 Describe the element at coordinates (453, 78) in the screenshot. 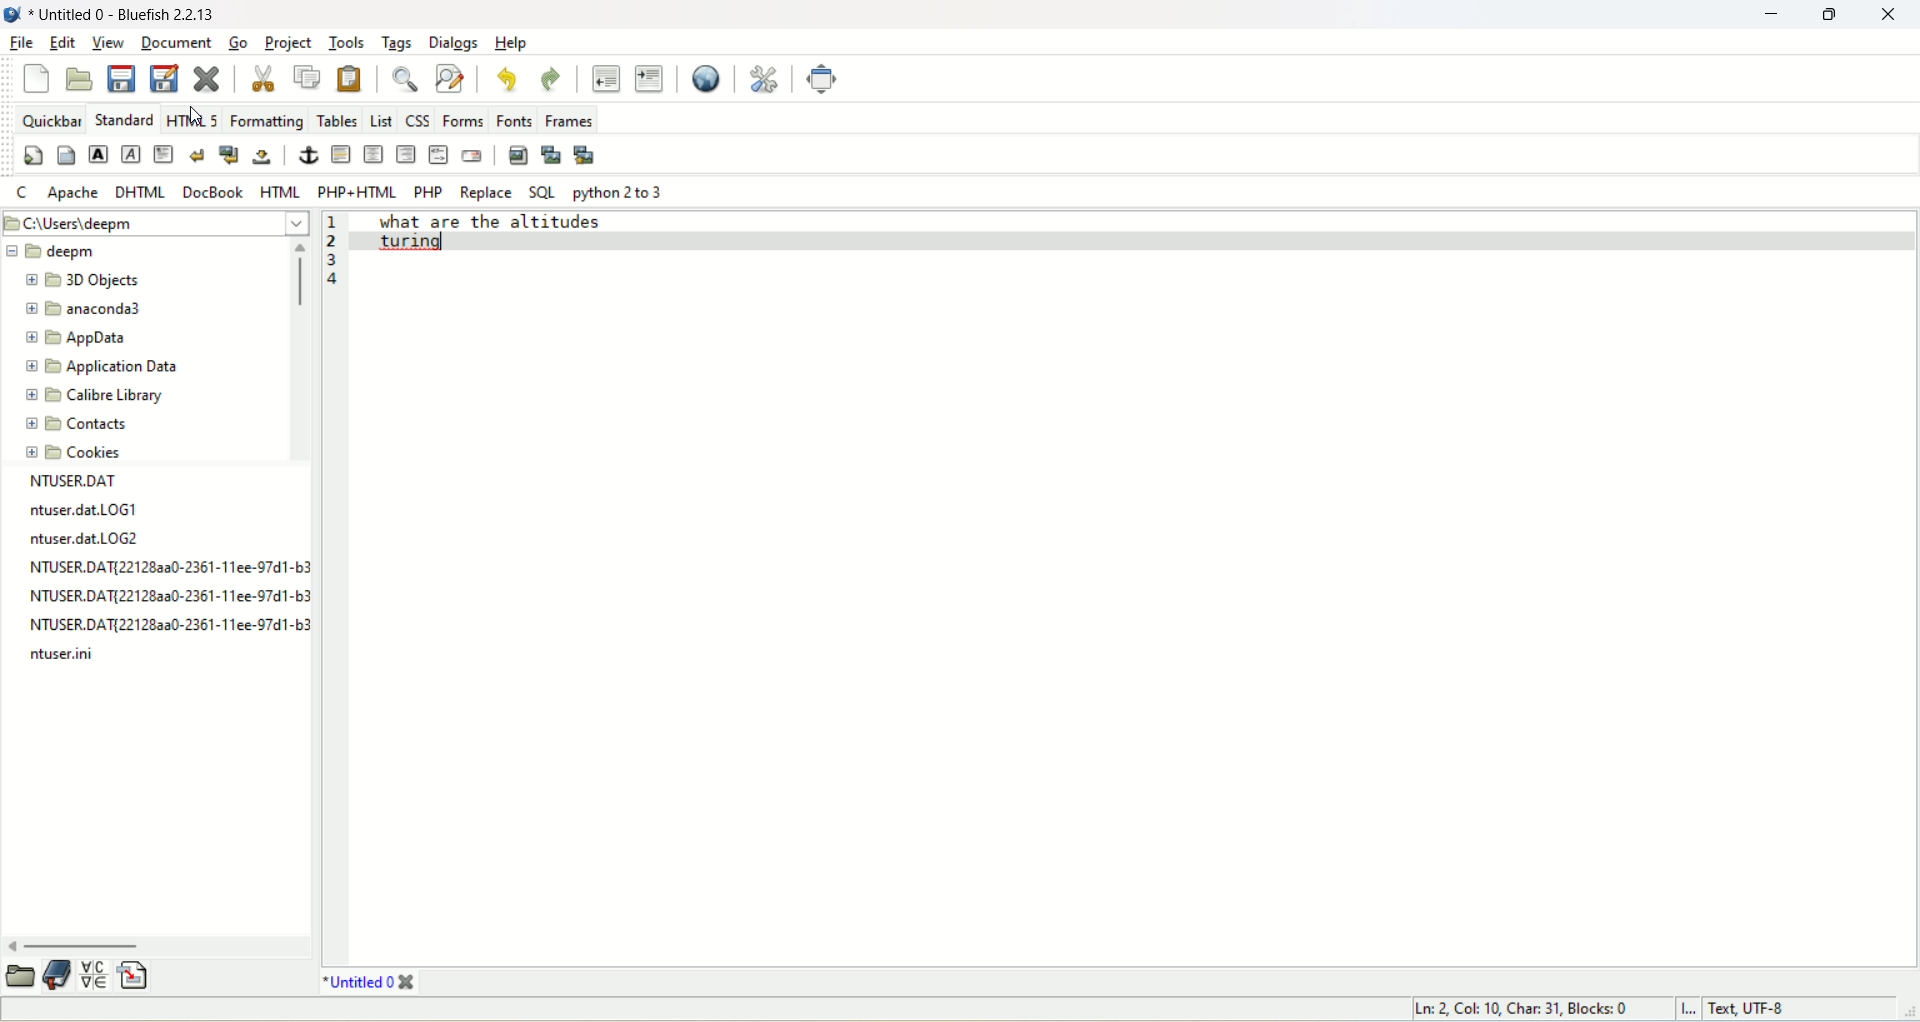

I see `advanced find and replace` at that location.